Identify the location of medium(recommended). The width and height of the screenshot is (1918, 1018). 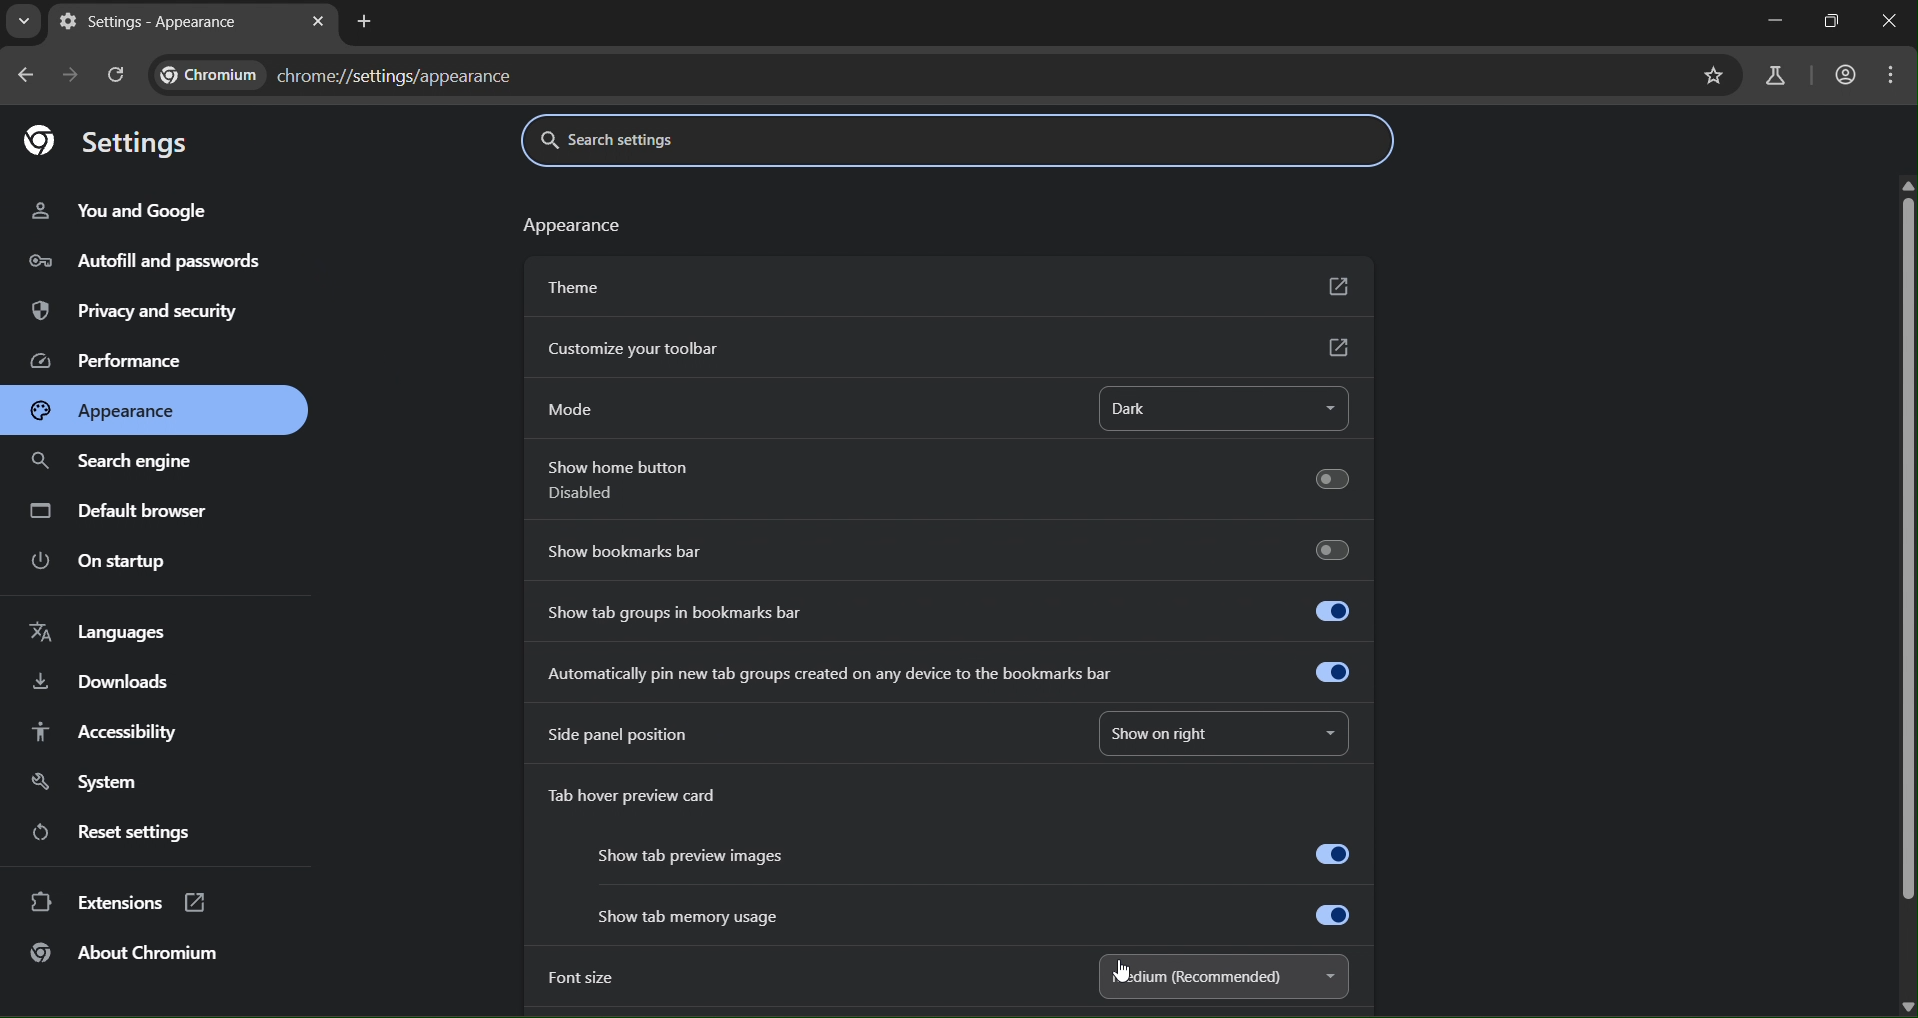
(1204, 977).